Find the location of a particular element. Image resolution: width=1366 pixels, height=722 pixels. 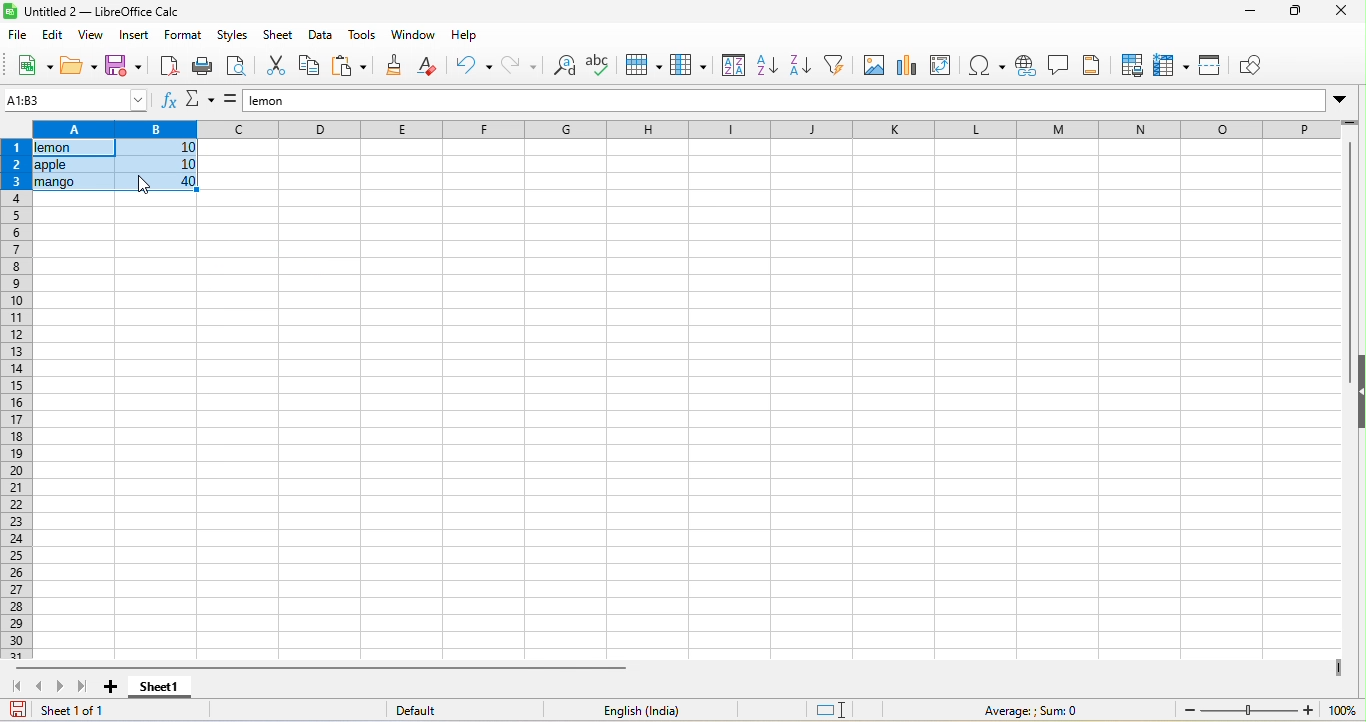

redo is located at coordinates (522, 67).